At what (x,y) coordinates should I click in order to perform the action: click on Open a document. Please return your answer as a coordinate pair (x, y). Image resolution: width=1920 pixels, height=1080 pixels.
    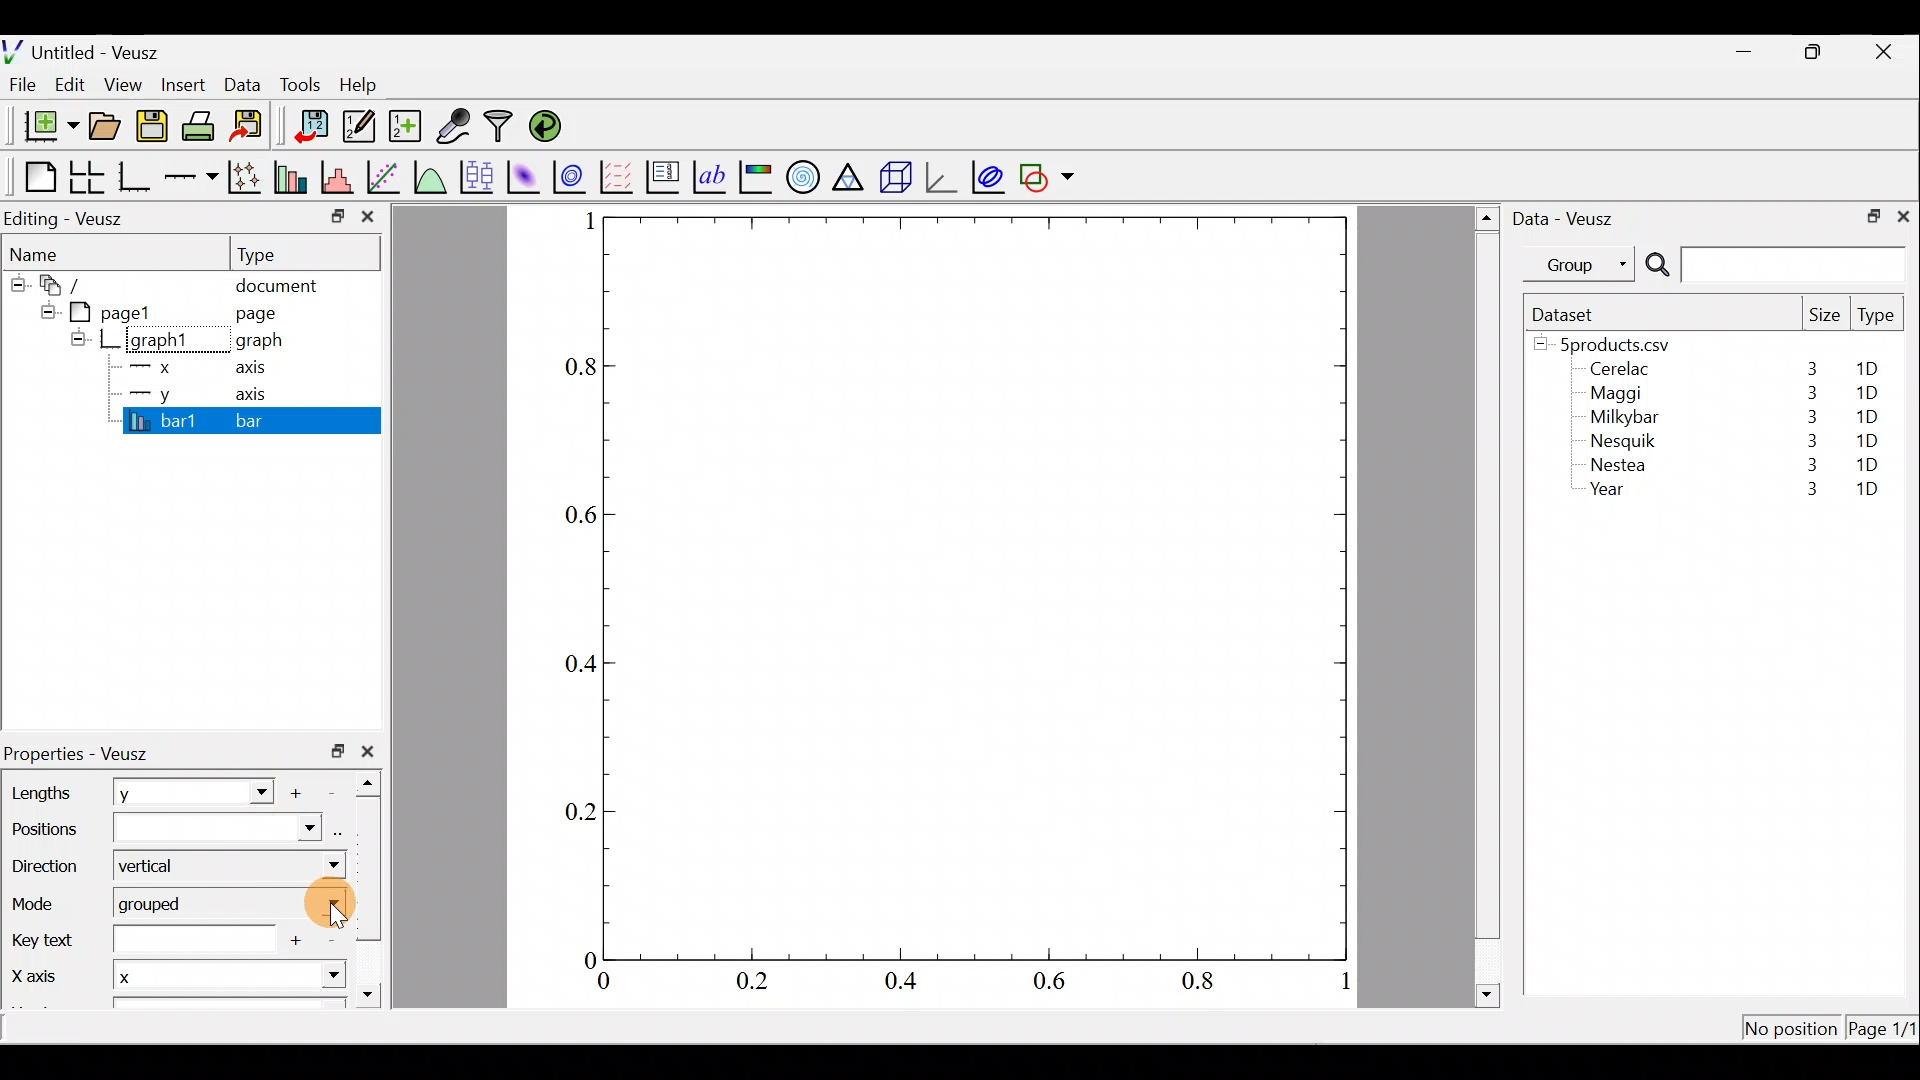
    Looking at the image, I should click on (107, 128).